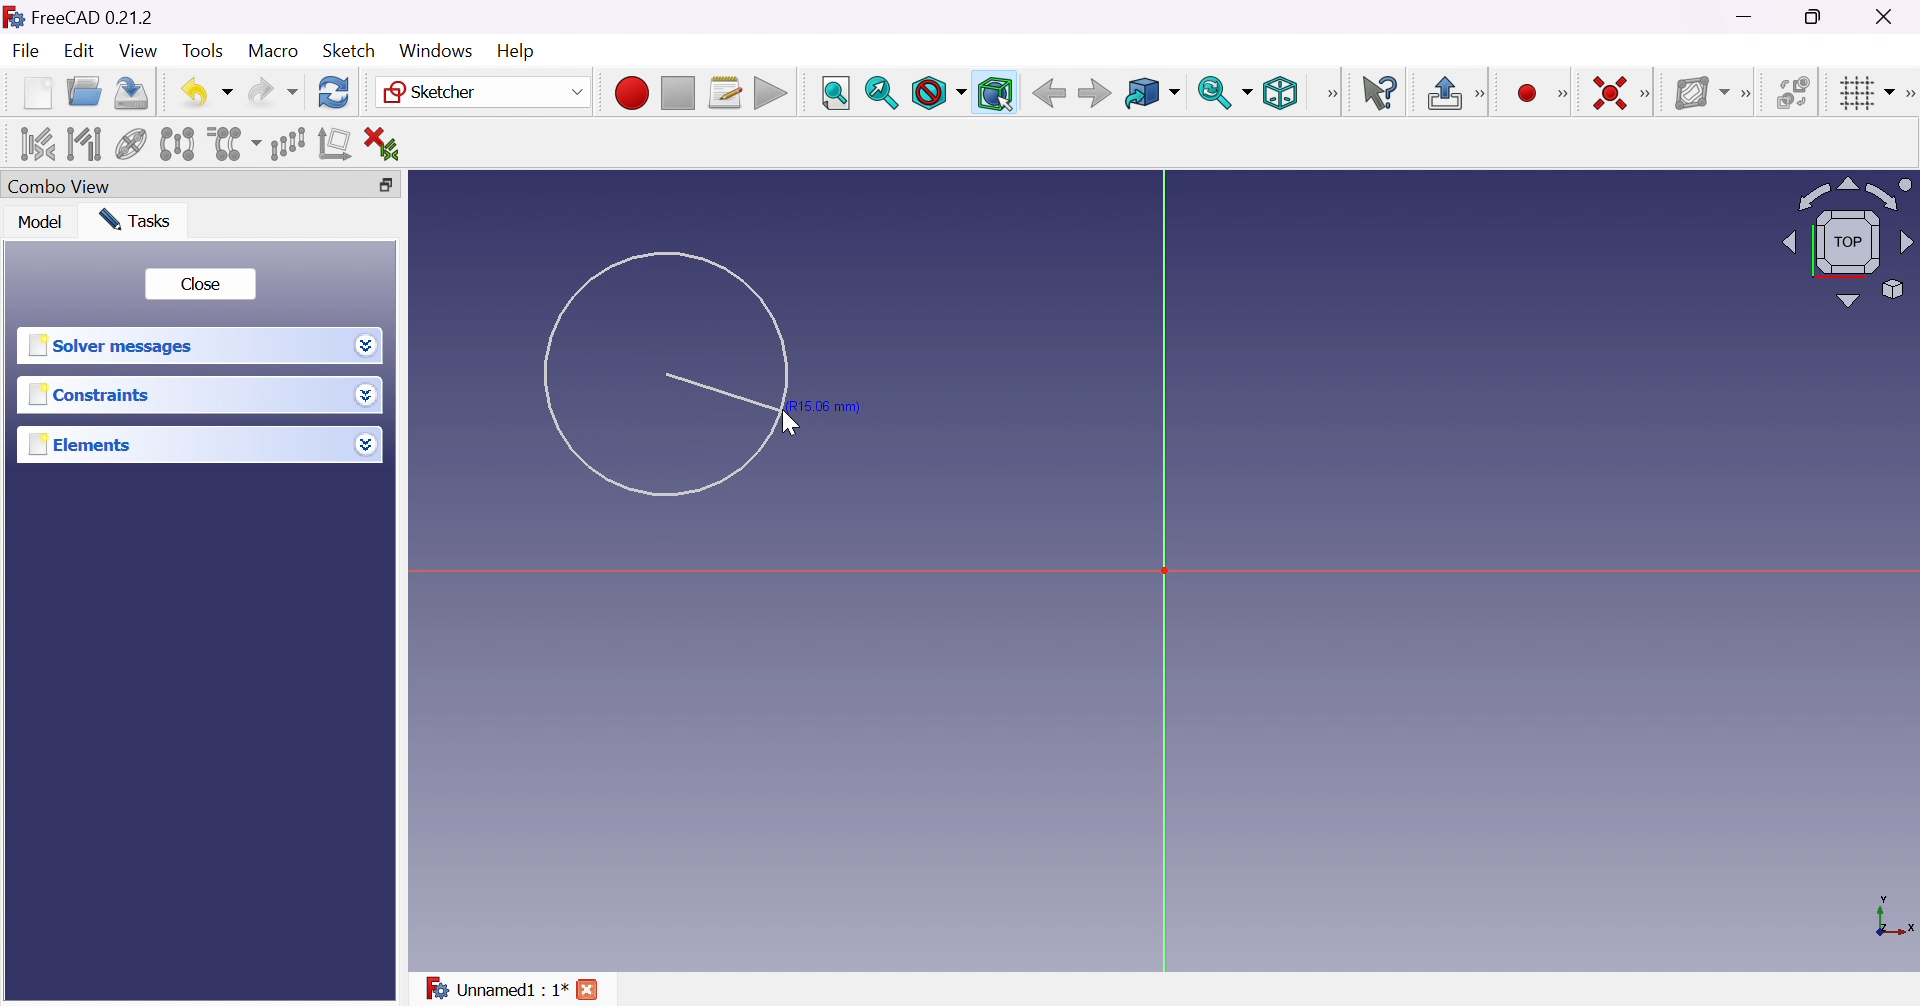 Image resolution: width=1920 pixels, height=1006 pixels. Describe the element at coordinates (134, 219) in the screenshot. I see `Tasks` at that location.